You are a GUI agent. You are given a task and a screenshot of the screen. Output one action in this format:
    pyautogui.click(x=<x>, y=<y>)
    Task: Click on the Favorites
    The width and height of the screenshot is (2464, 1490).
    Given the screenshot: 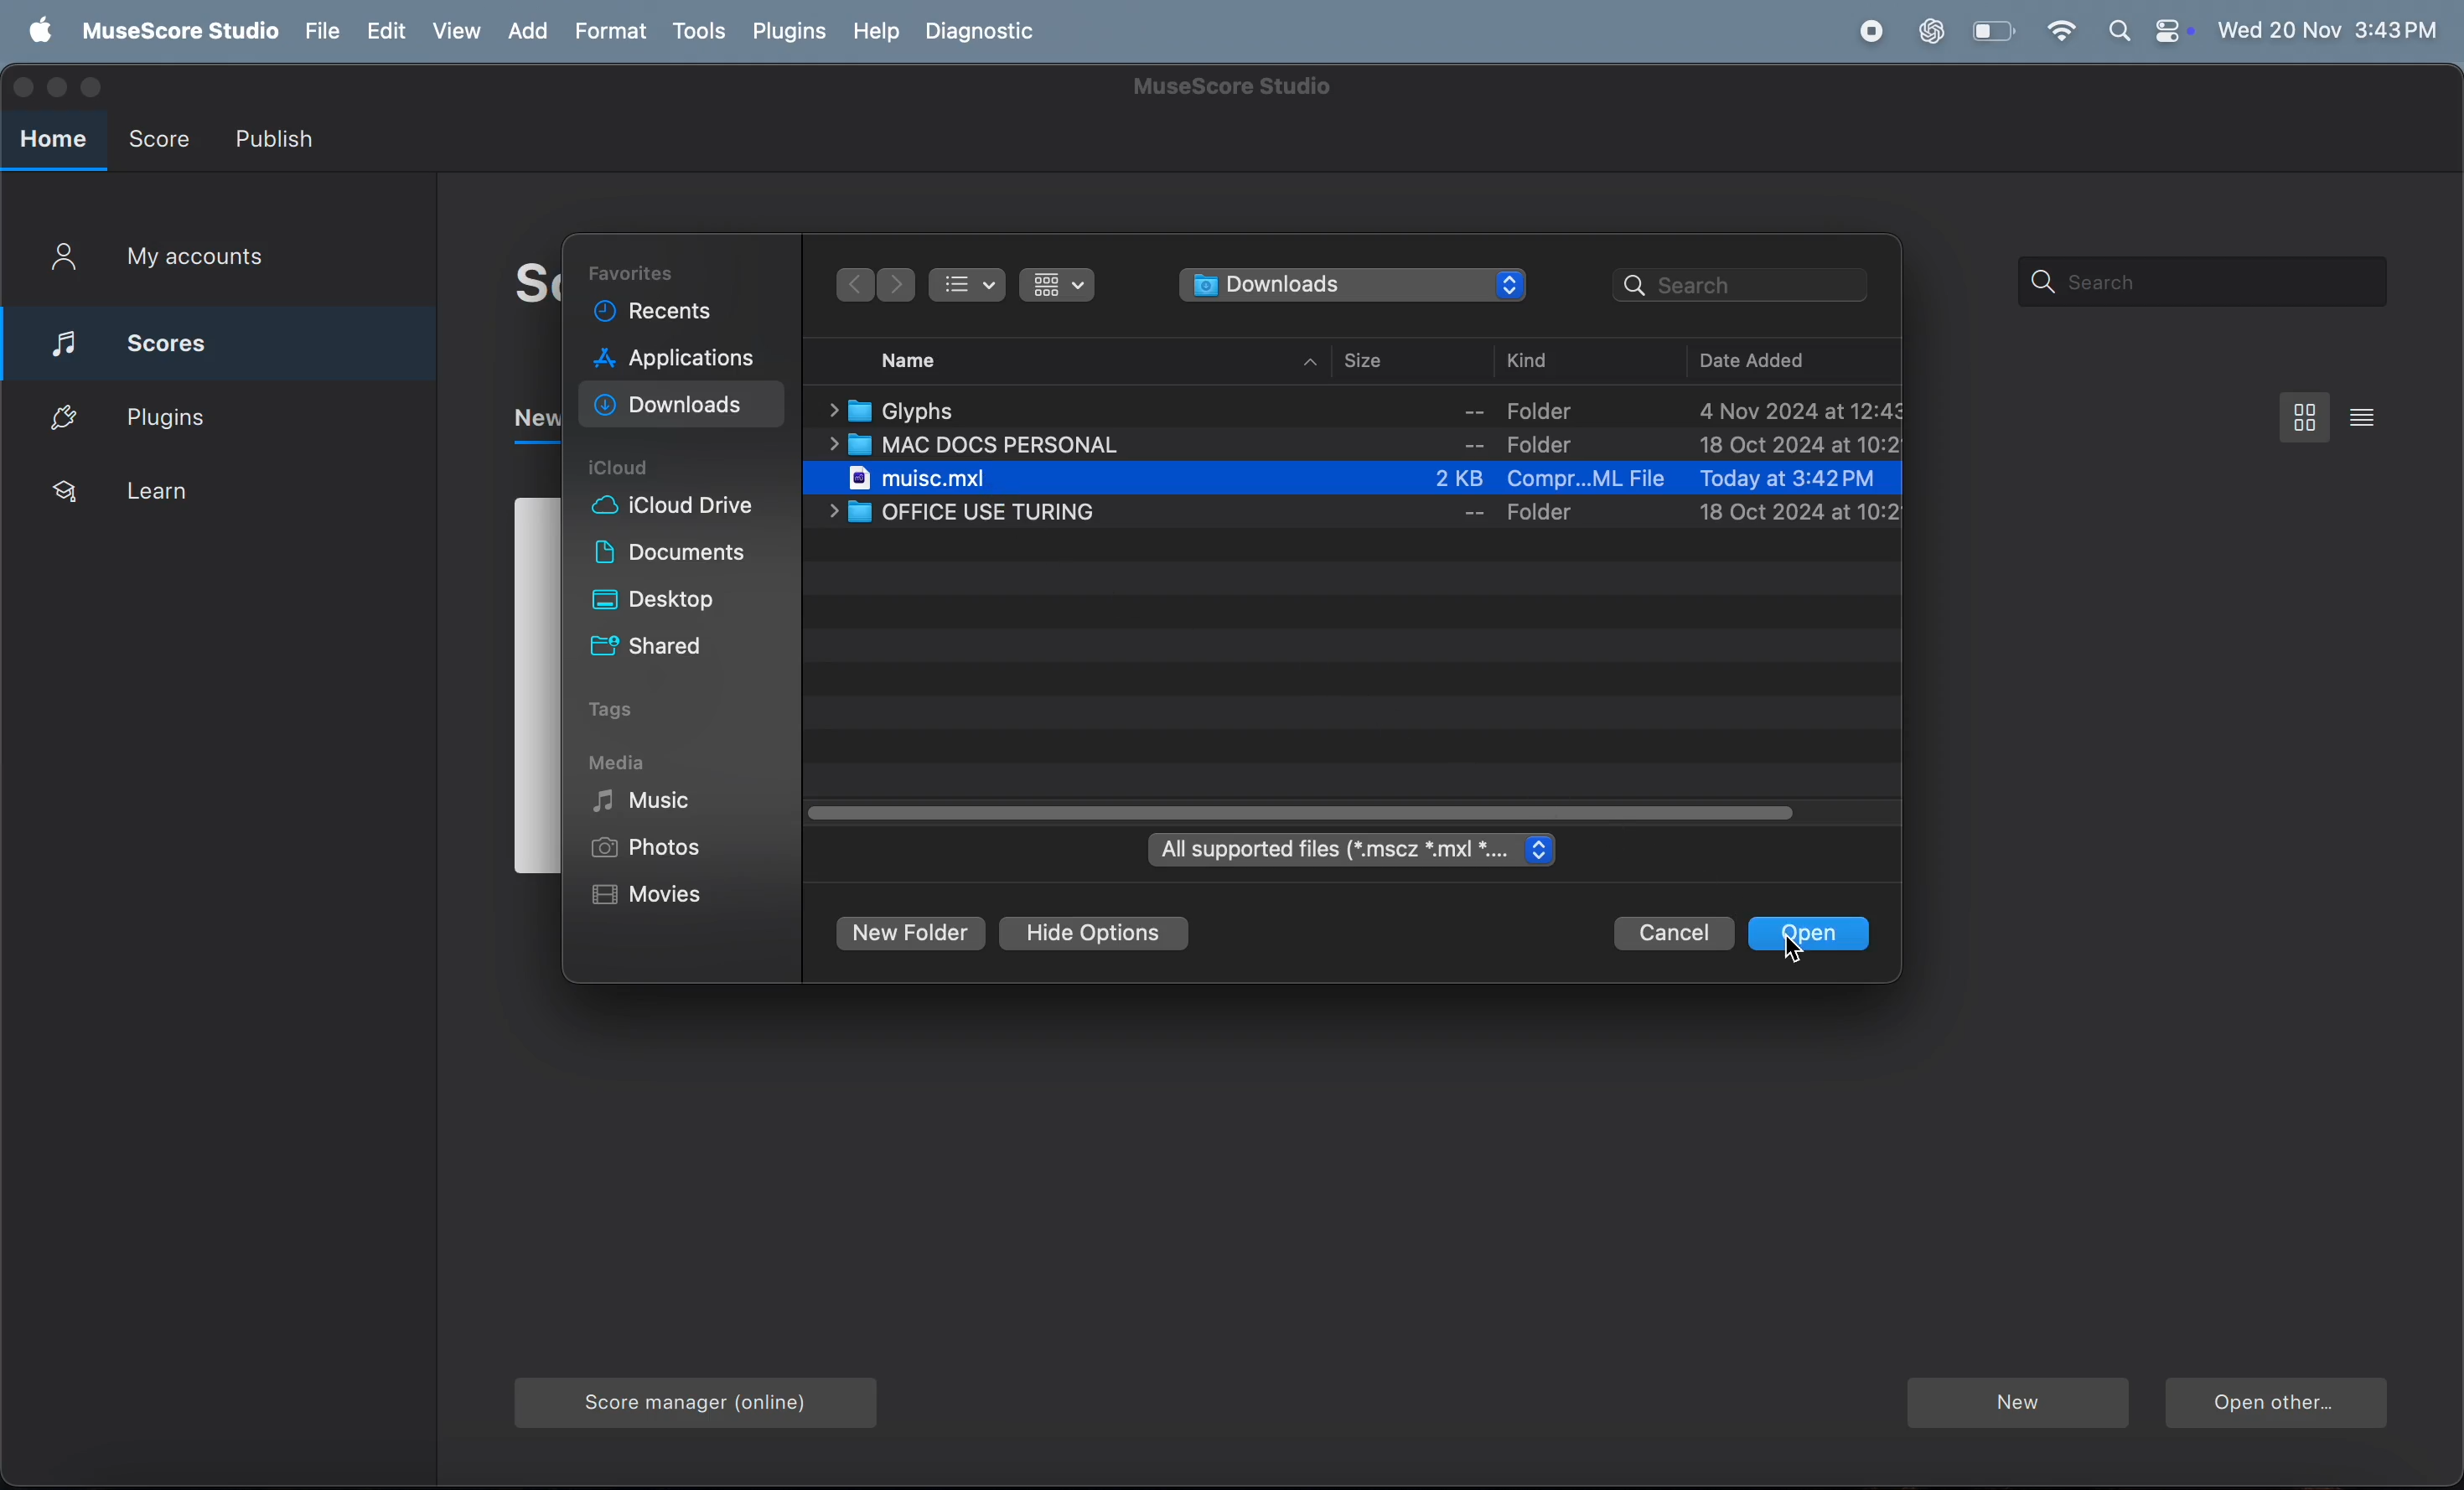 What is the action you would take?
    pyautogui.click(x=641, y=272)
    